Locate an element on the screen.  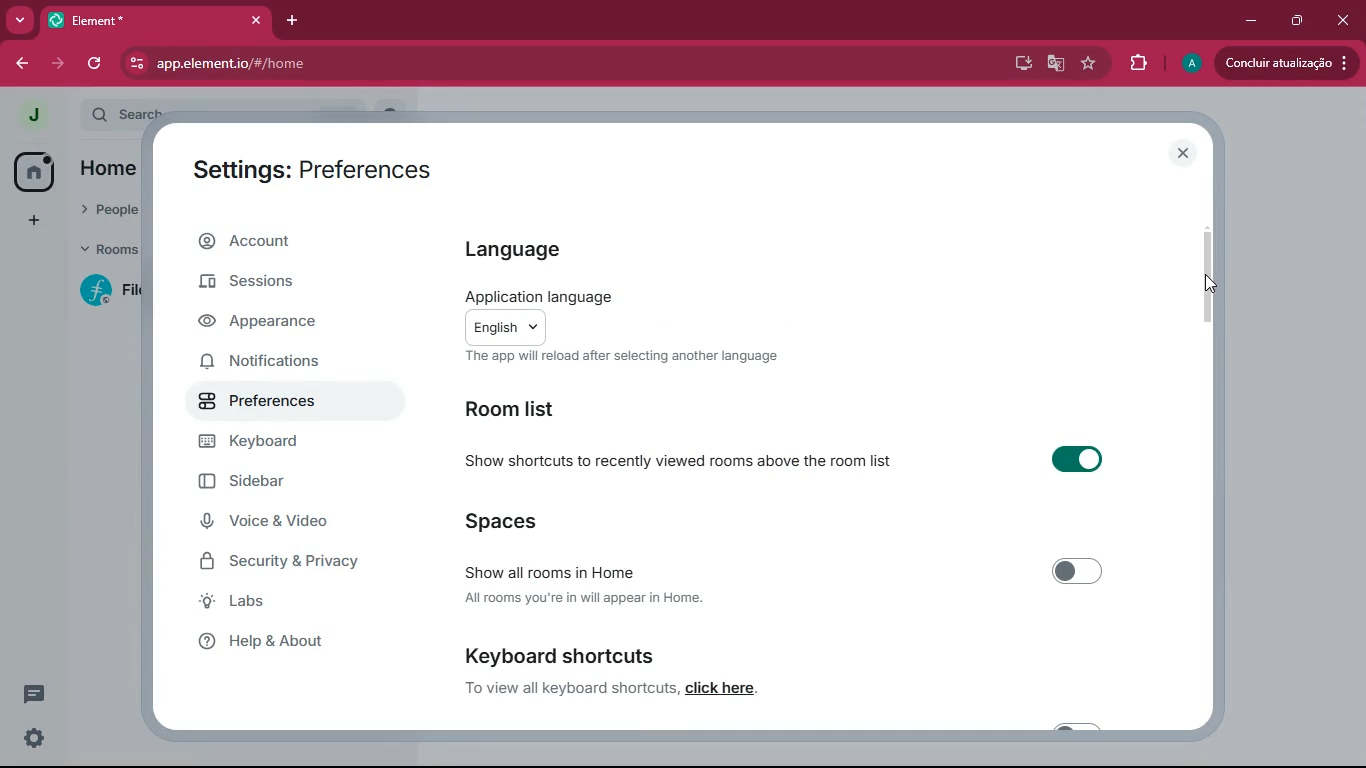
help & about is located at coordinates (288, 639).